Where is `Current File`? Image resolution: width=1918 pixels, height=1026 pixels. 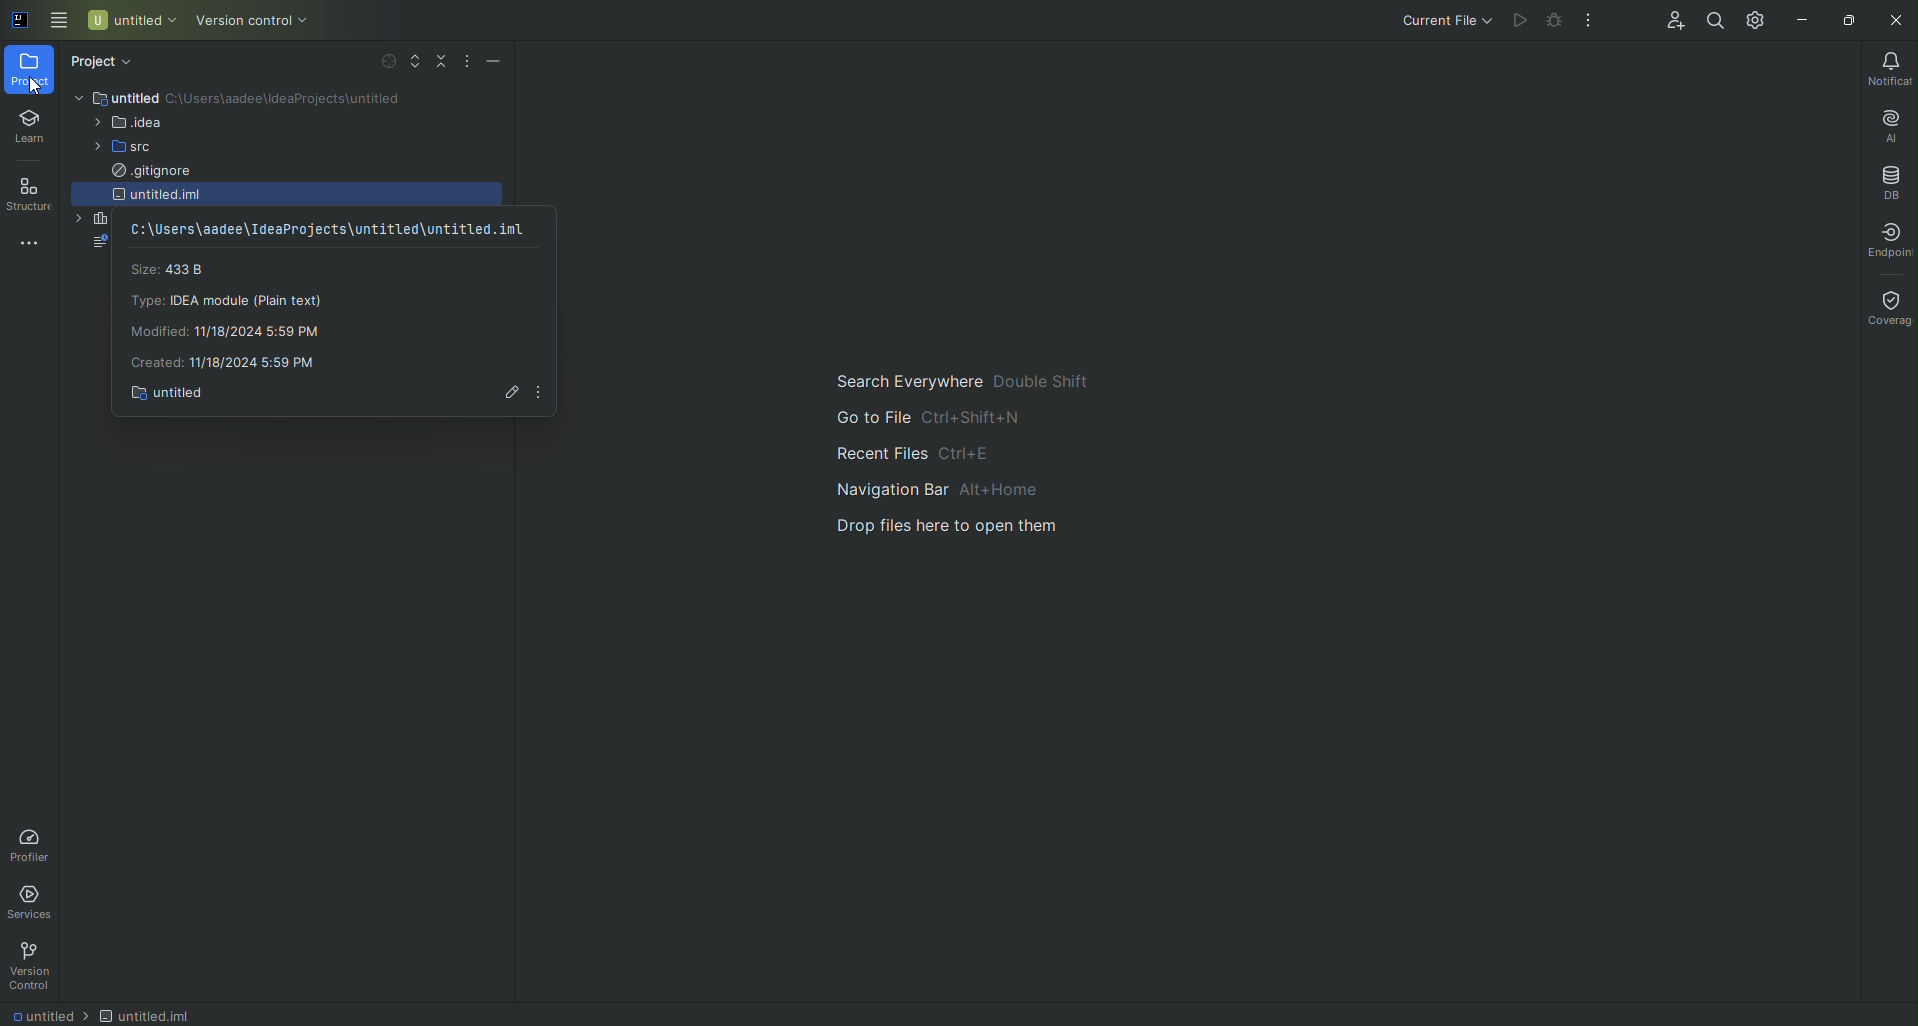 Current File is located at coordinates (1439, 21).